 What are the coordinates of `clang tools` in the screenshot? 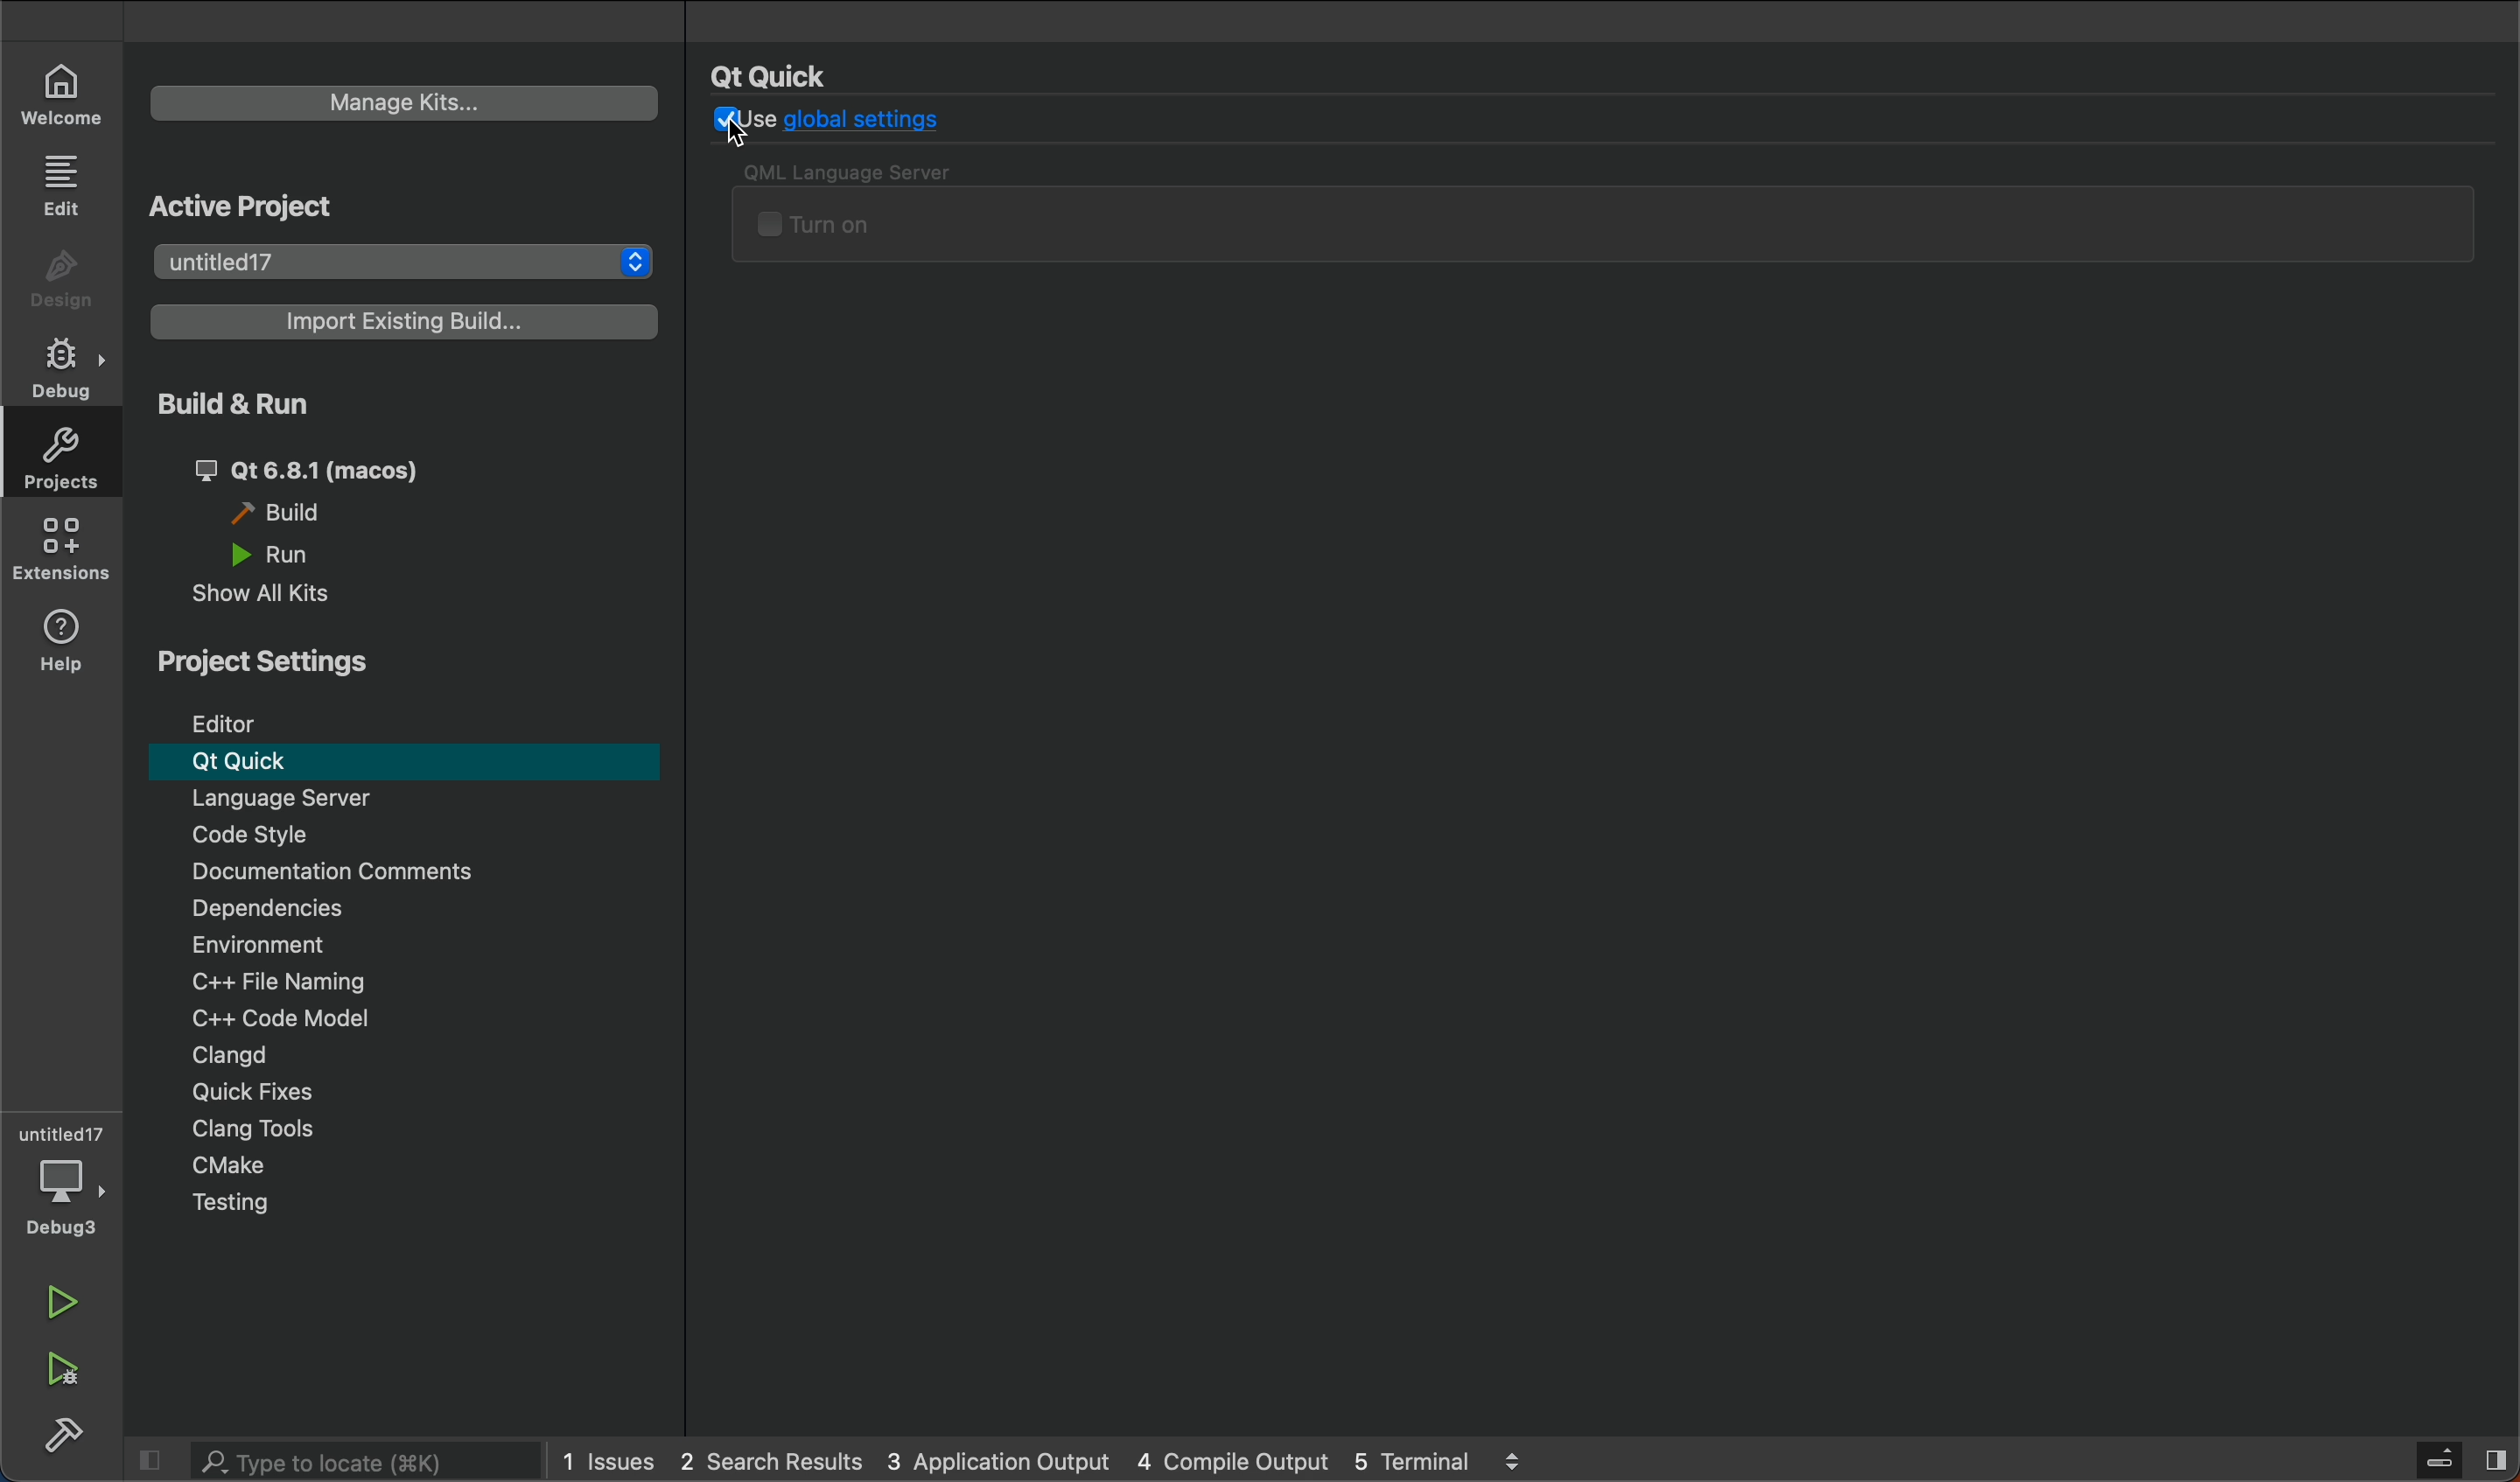 It's located at (417, 1128).